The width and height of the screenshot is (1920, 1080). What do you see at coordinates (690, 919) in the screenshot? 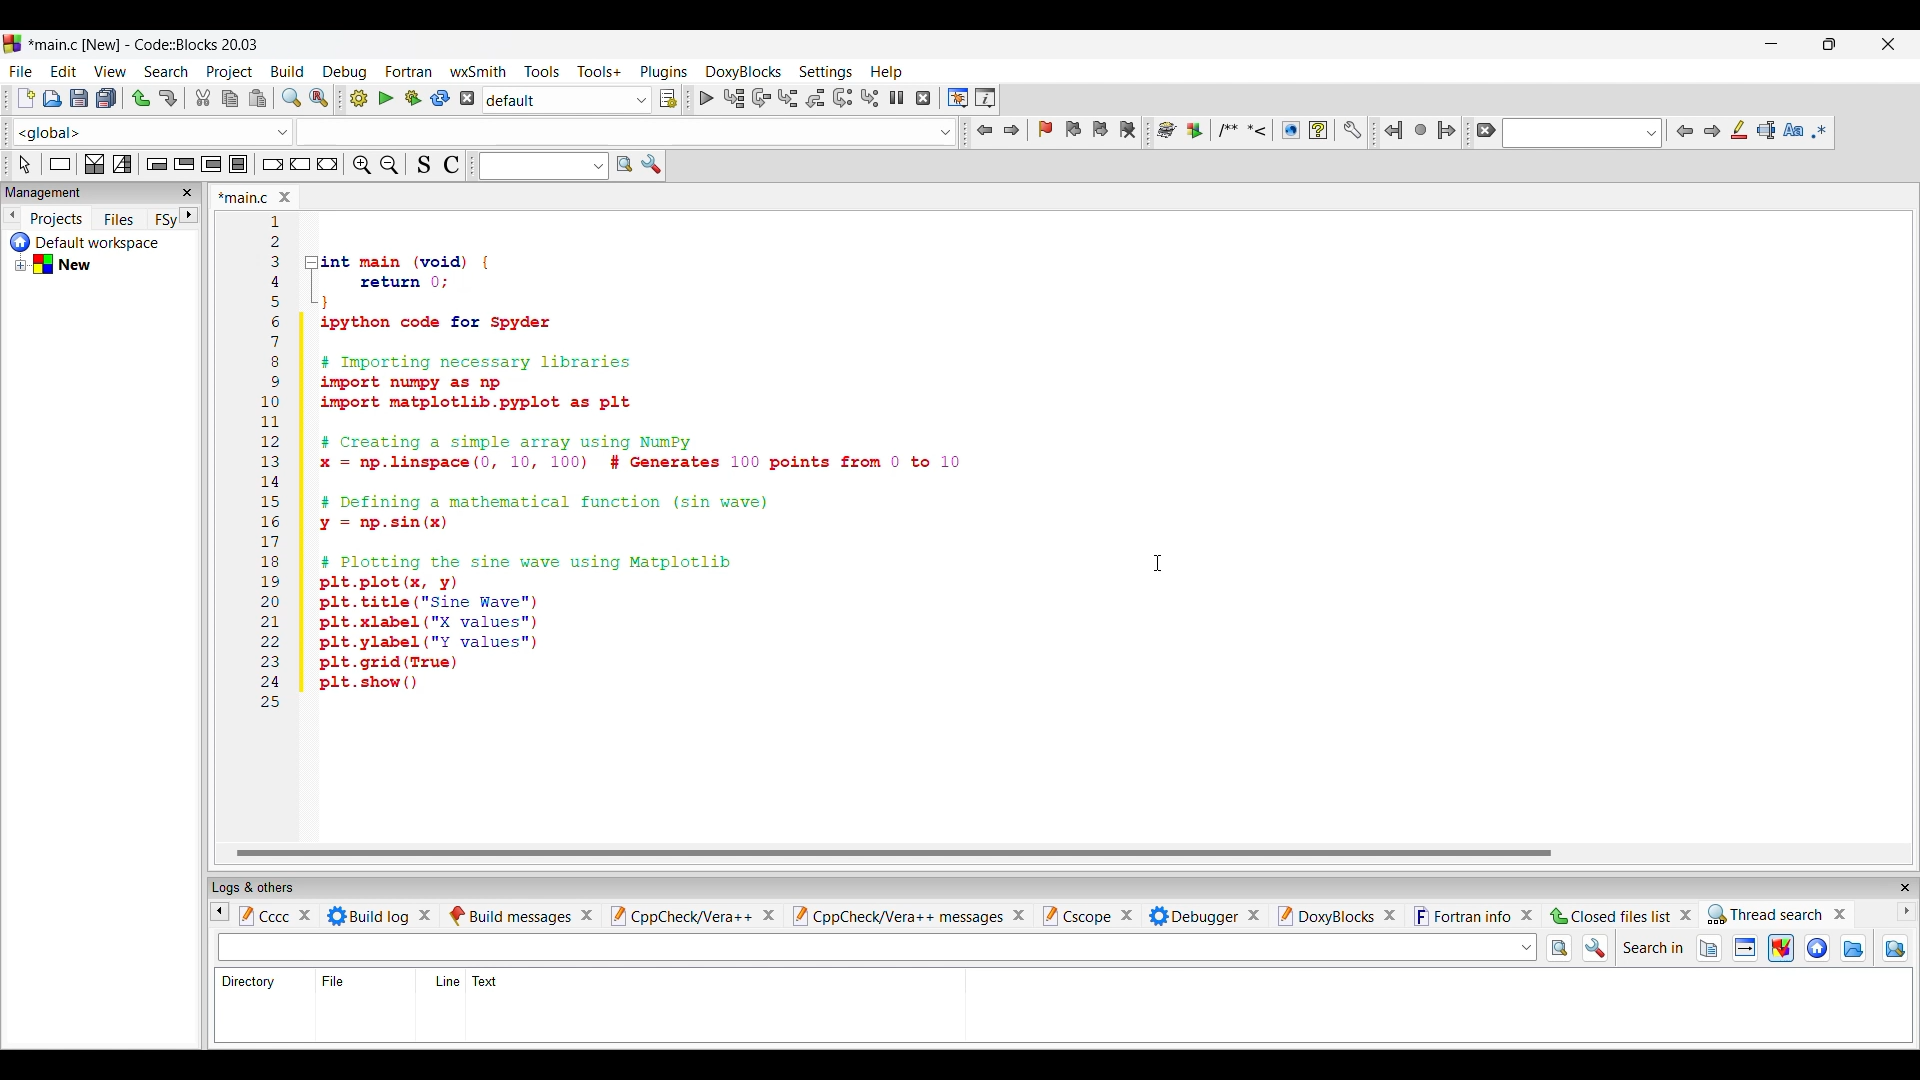
I see `` at bounding box center [690, 919].